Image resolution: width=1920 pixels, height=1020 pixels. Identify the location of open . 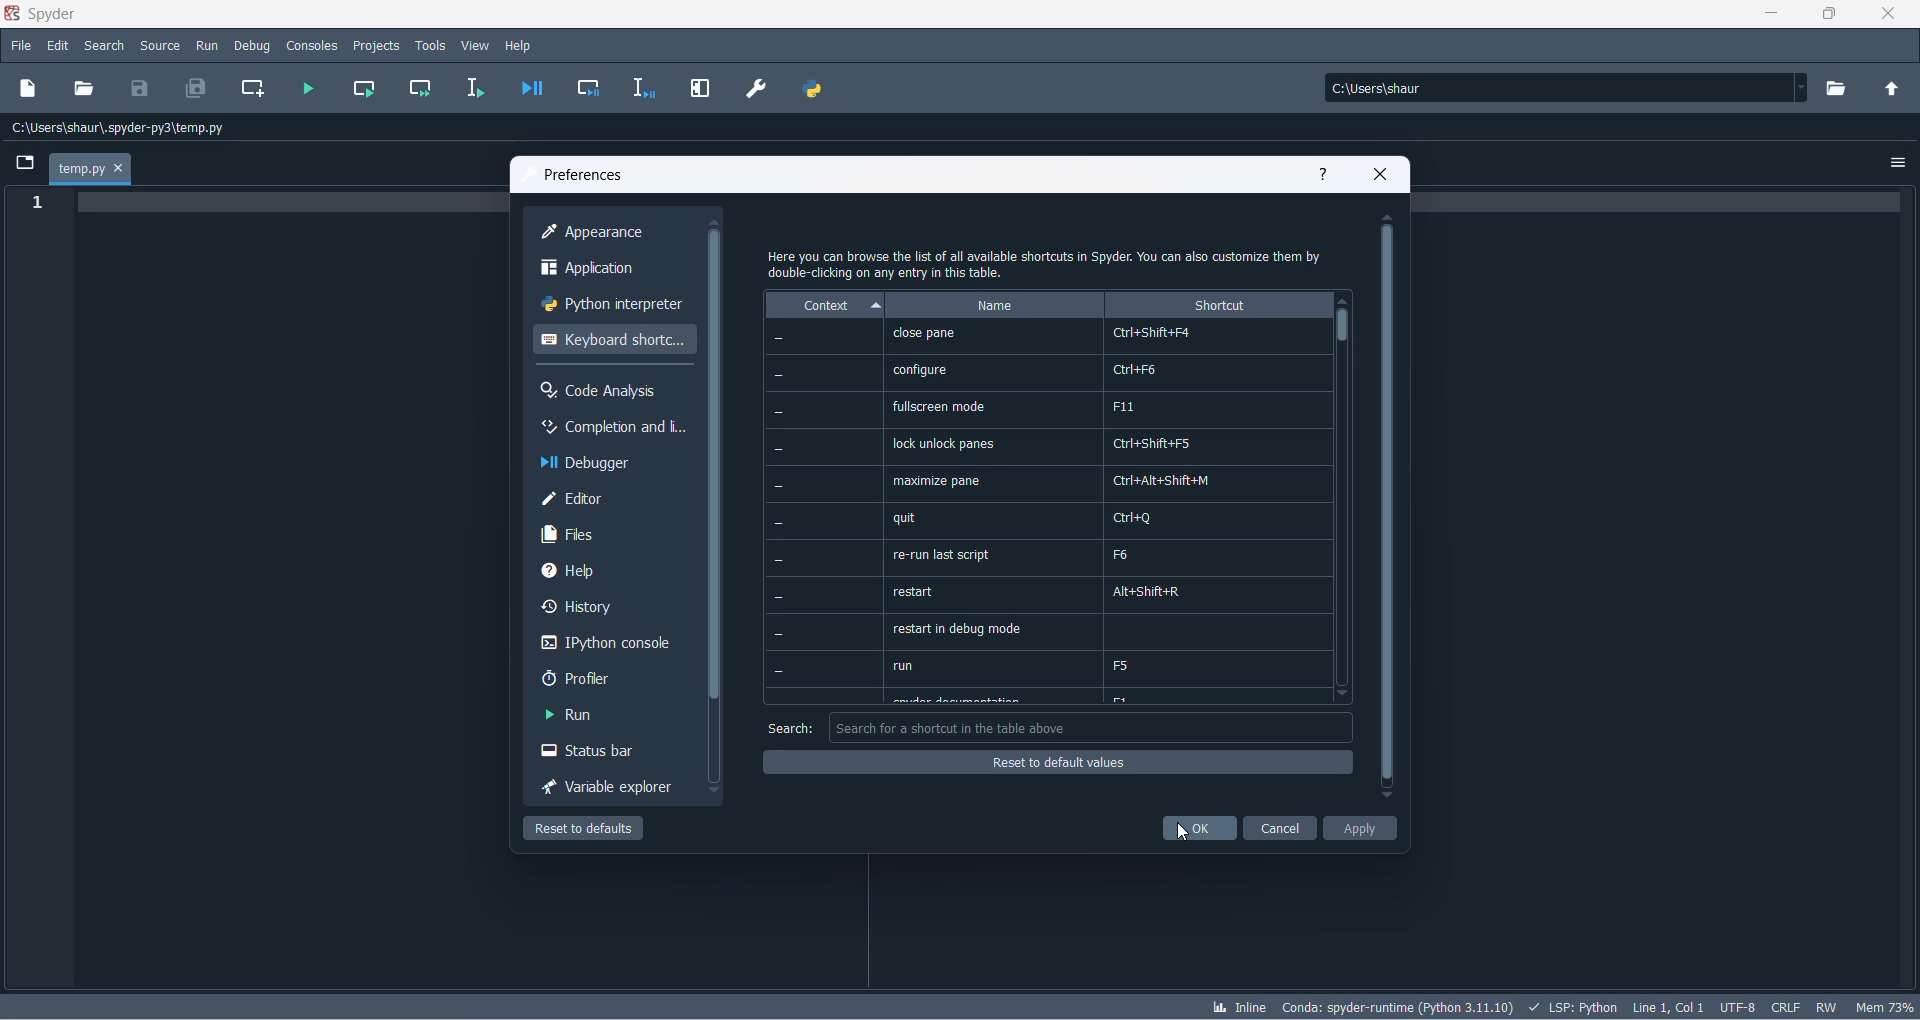
(85, 90).